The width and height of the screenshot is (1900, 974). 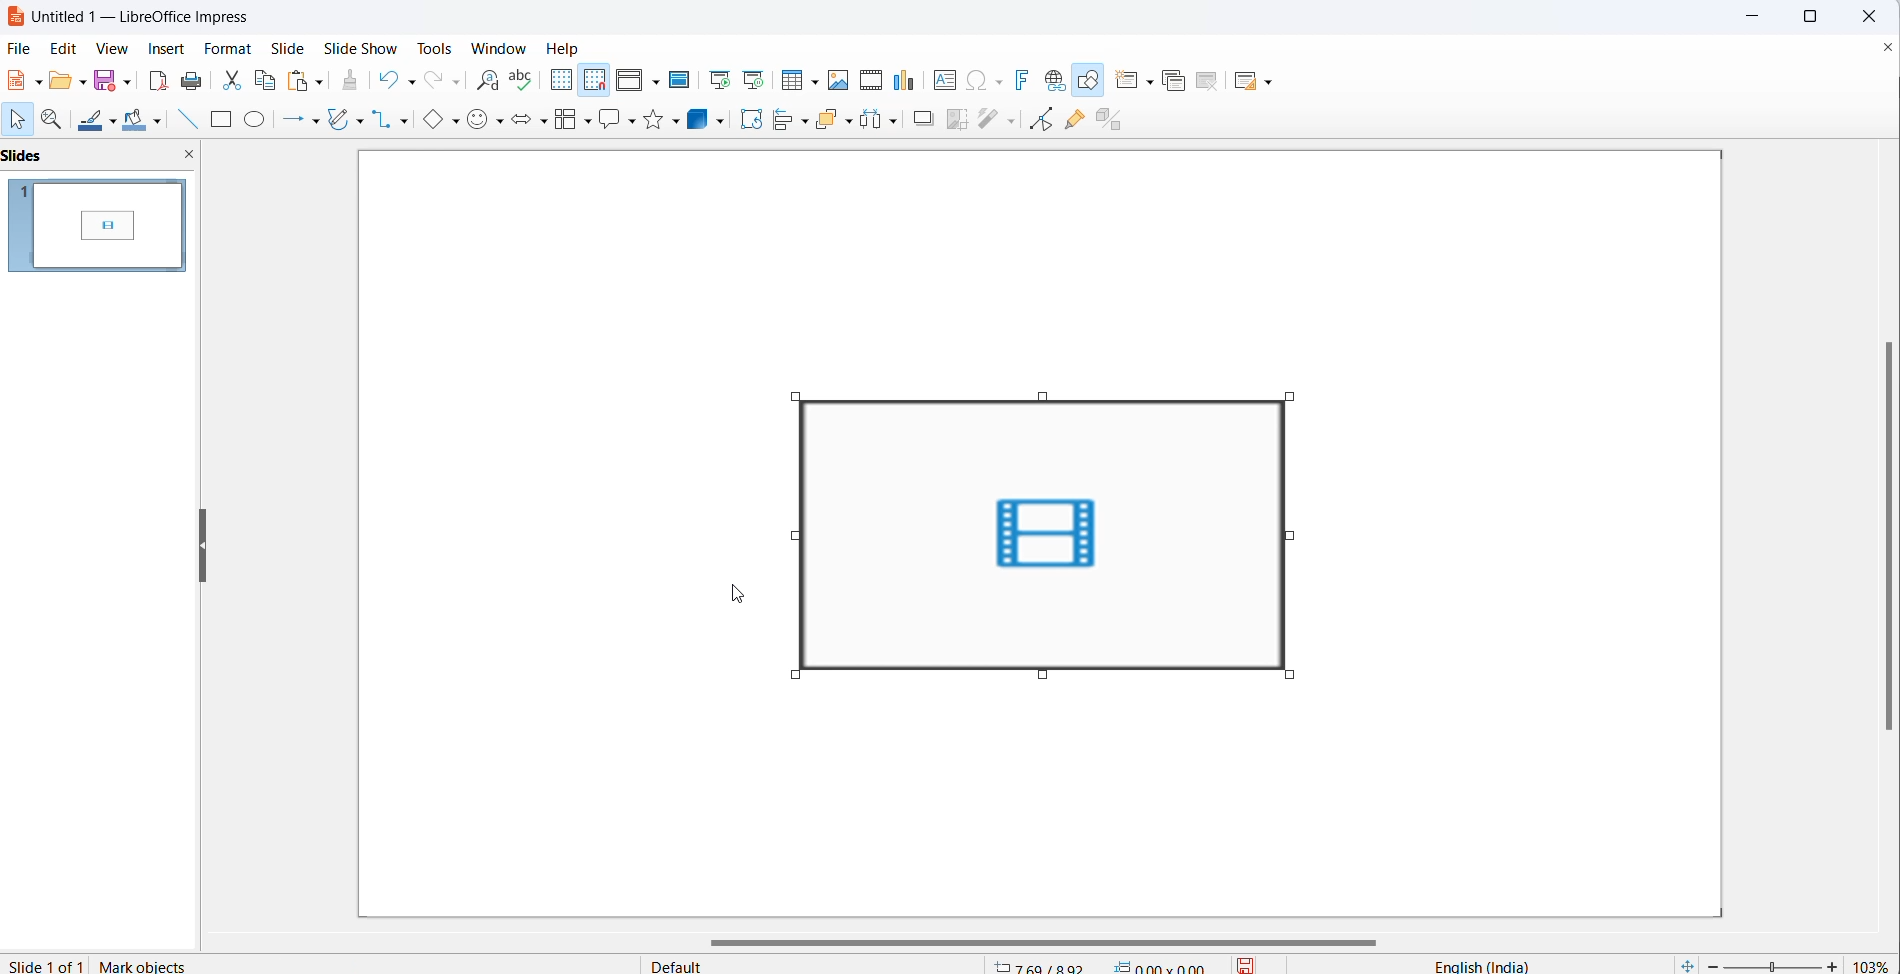 What do you see at coordinates (873, 77) in the screenshot?
I see `insert audio or video` at bounding box center [873, 77].